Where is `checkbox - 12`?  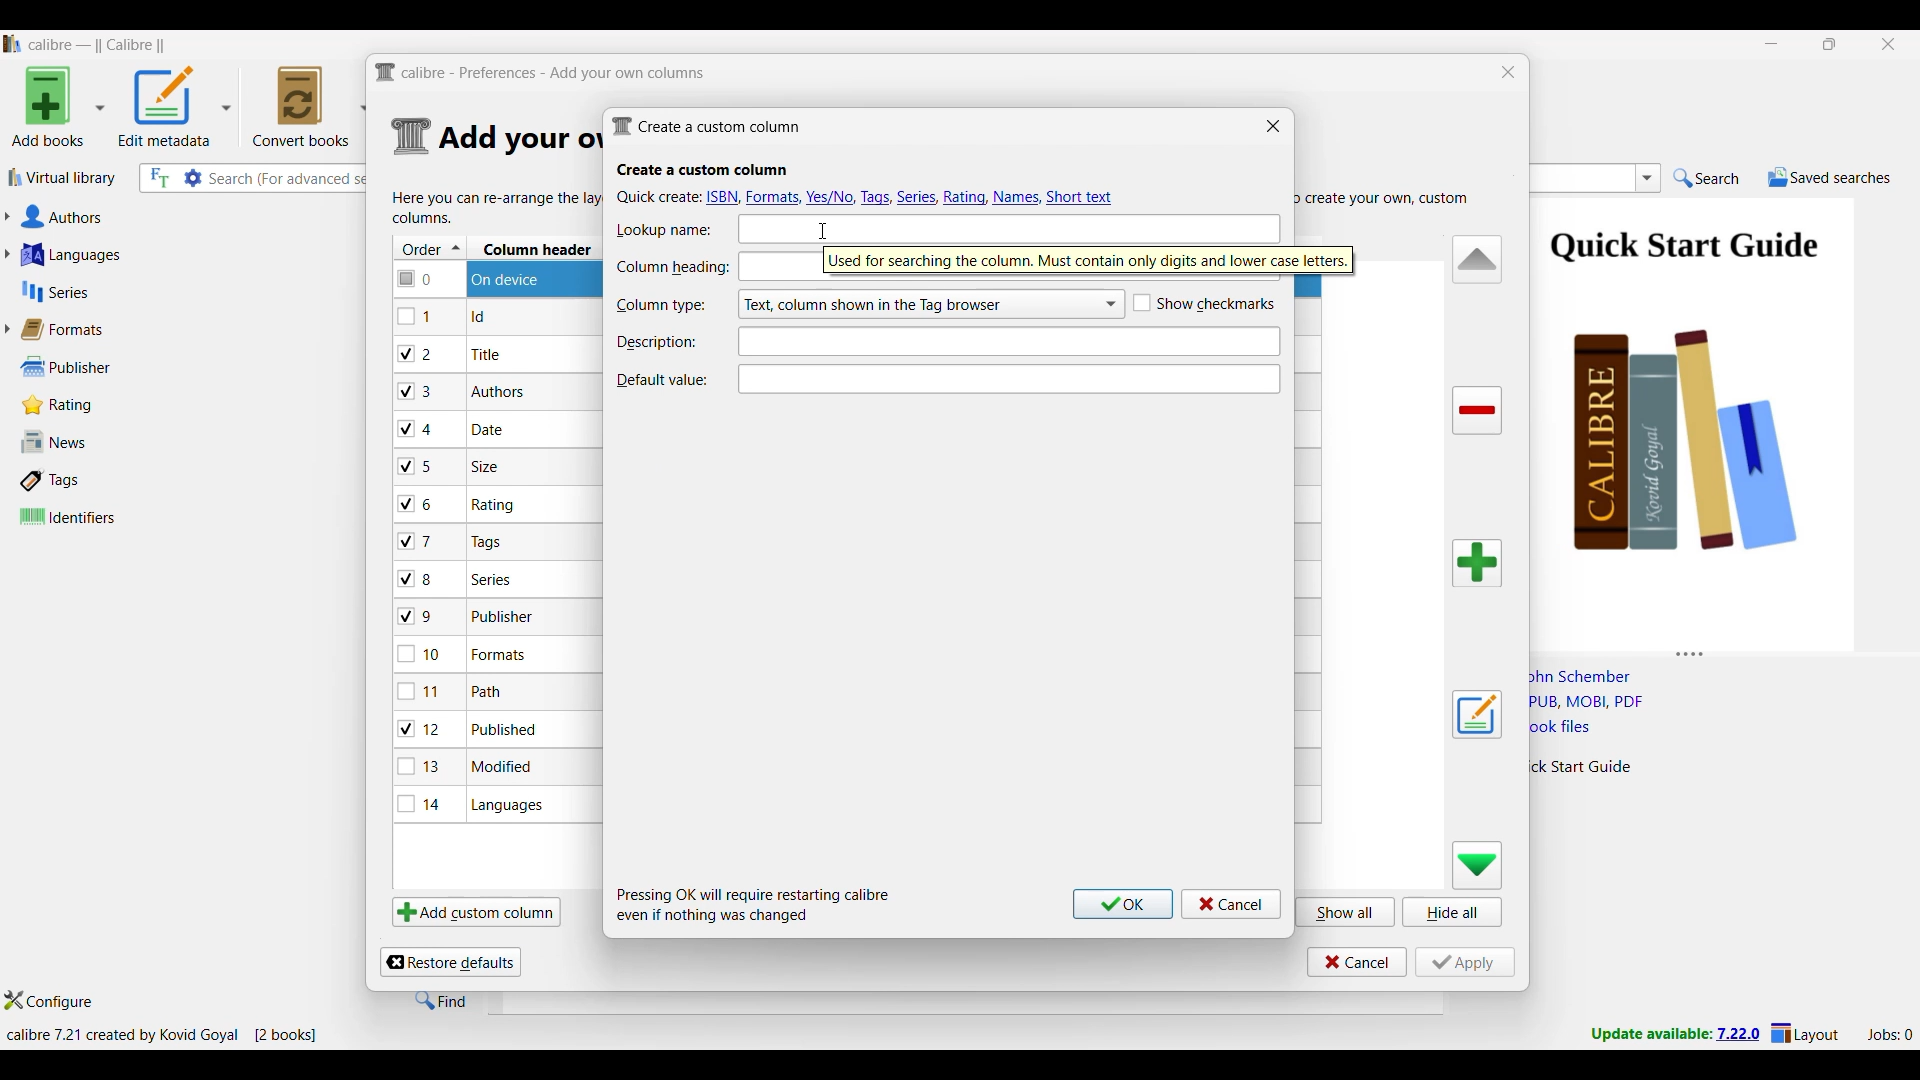 checkbox - 12 is located at coordinates (422, 728).